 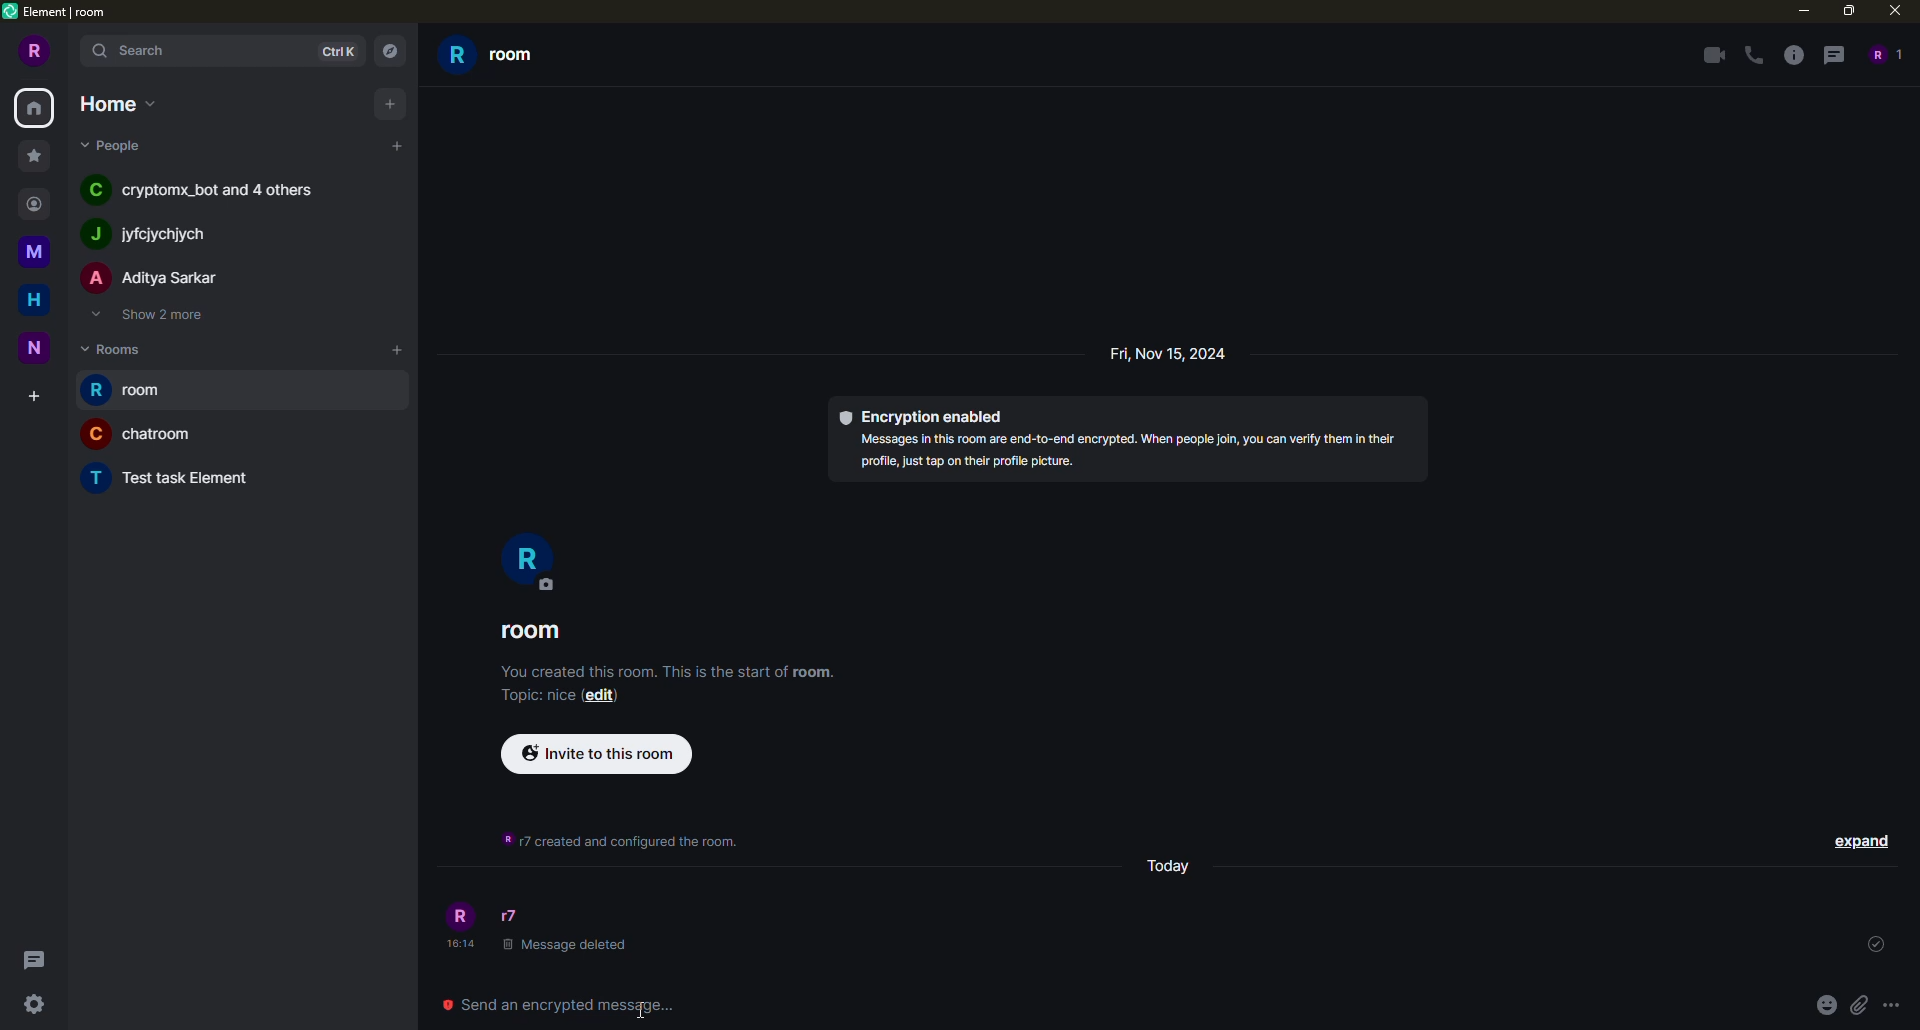 I want to click on space, so click(x=37, y=249).